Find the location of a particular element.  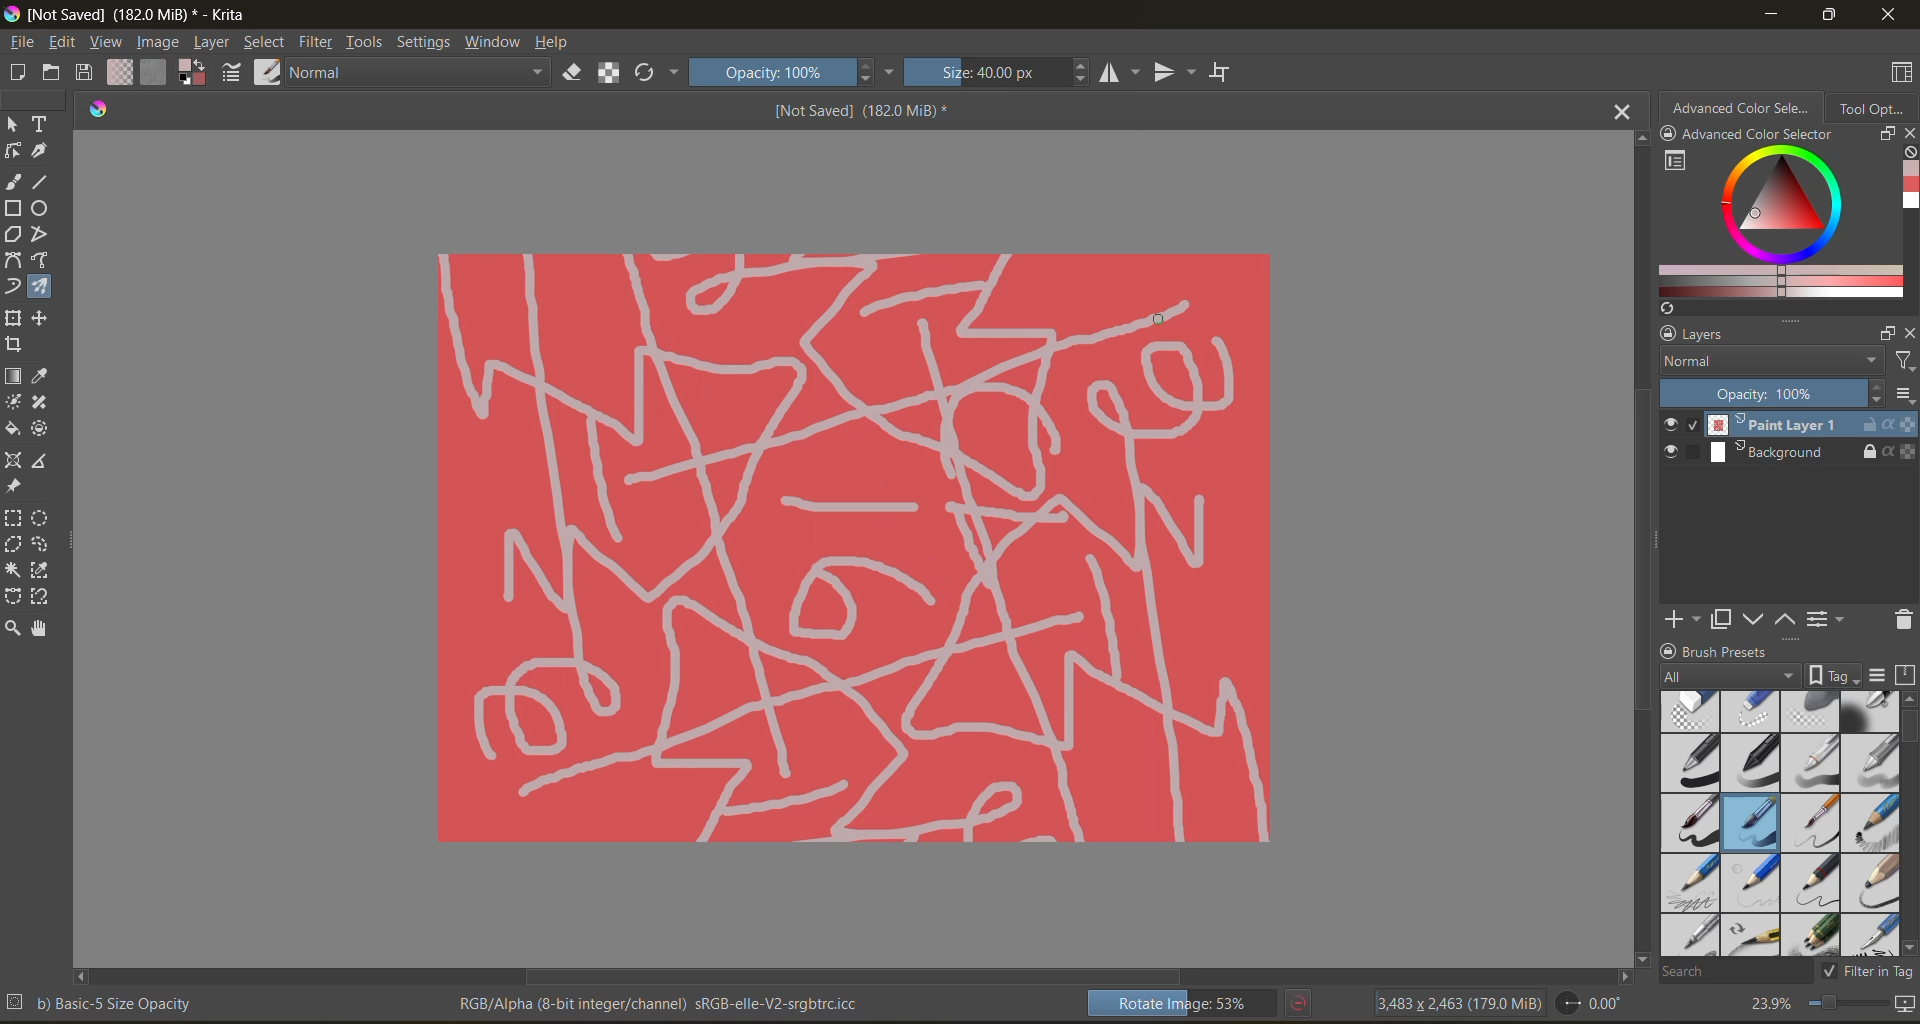

rotated canvas is located at coordinates (816, 549).